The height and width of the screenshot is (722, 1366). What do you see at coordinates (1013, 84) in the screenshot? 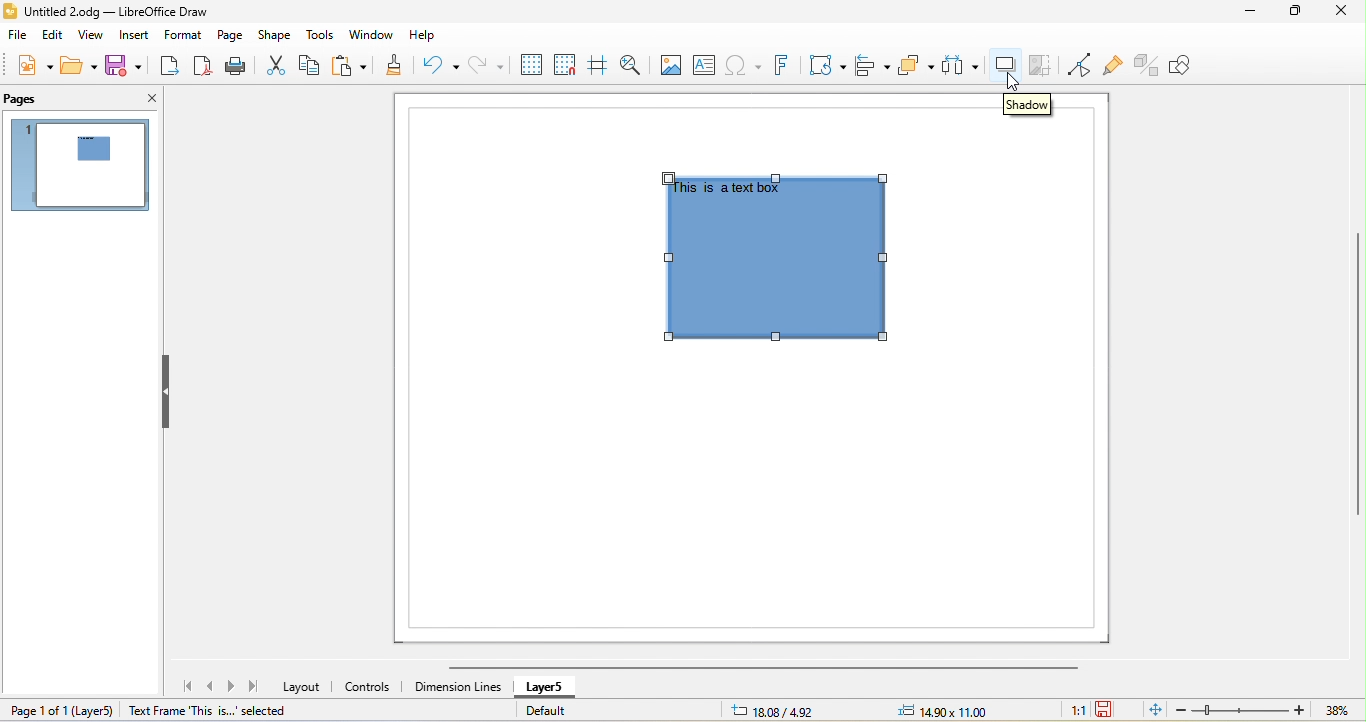
I see `cursor movement` at bounding box center [1013, 84].